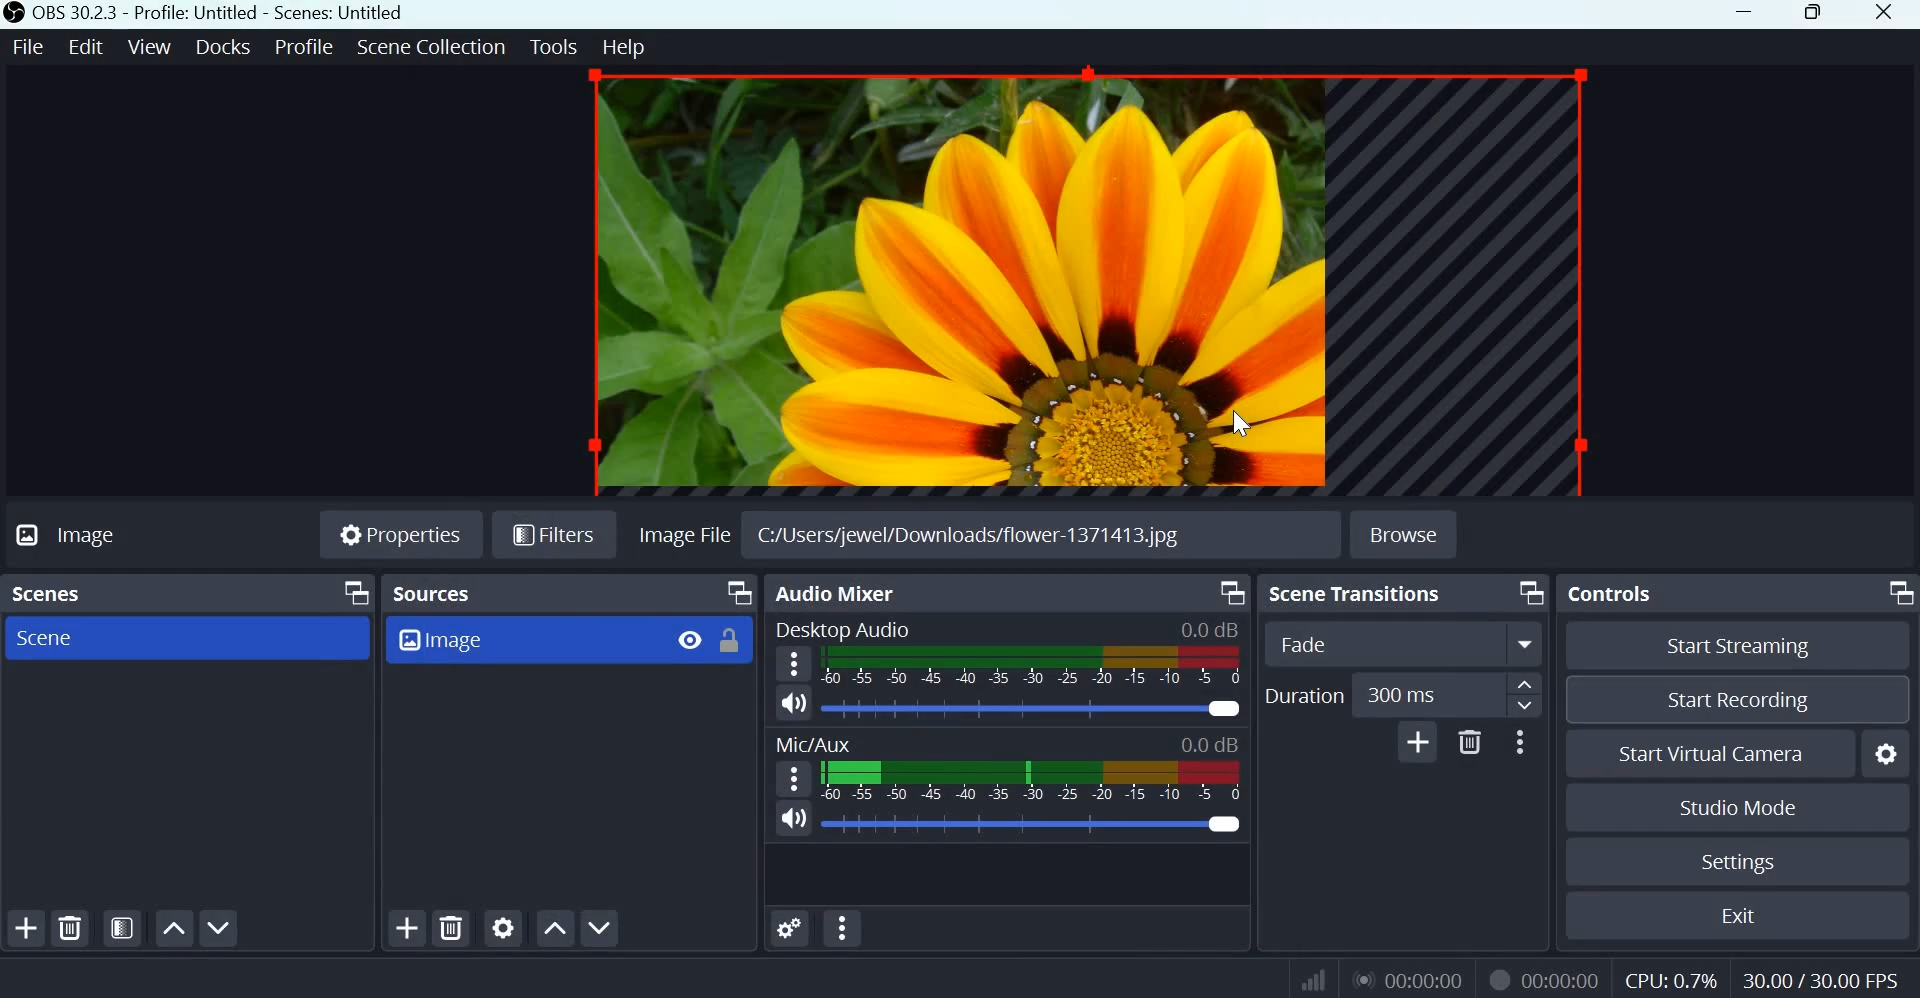  Describe the element at coordinates (1610, 592) in the screenshot. I see `Controls` at that location.